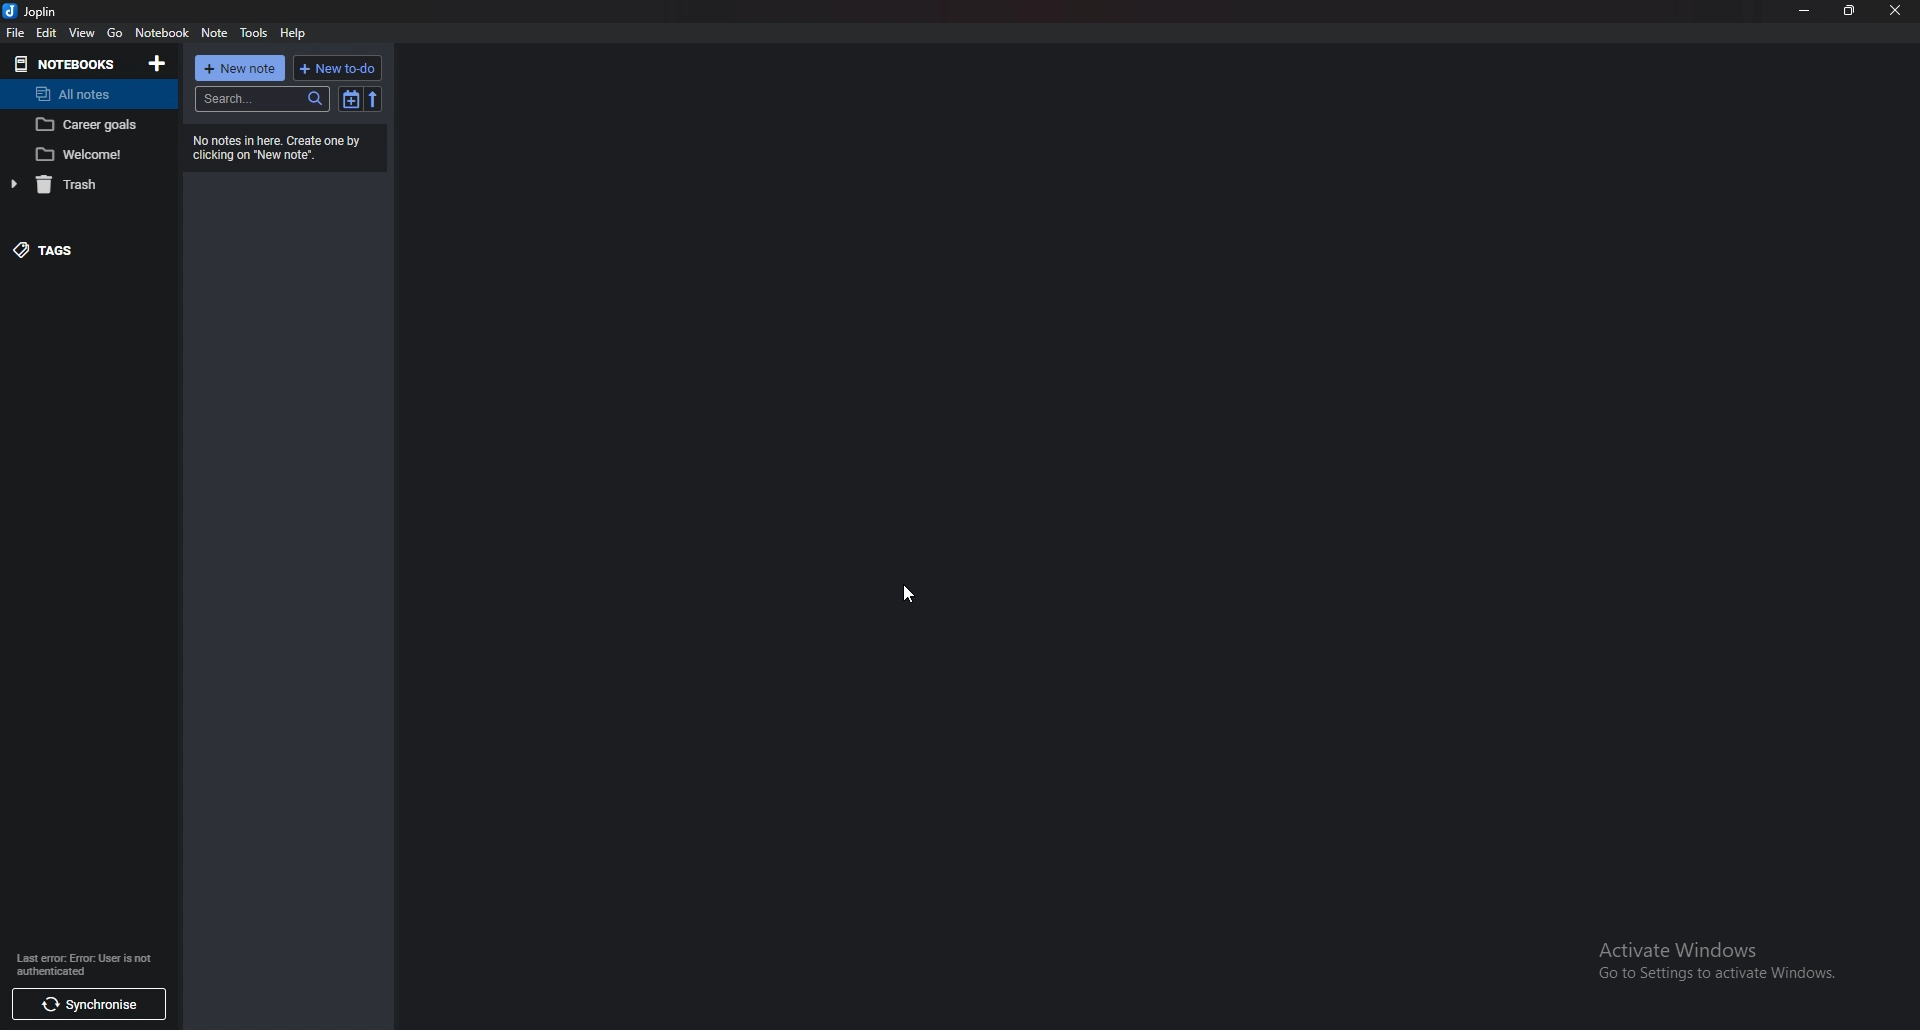 Image resolution: width=1920 pixels, height=1030 pixels. Describe the element at coordinates (286, 146) in the screenshot. I see ` info` at that location.